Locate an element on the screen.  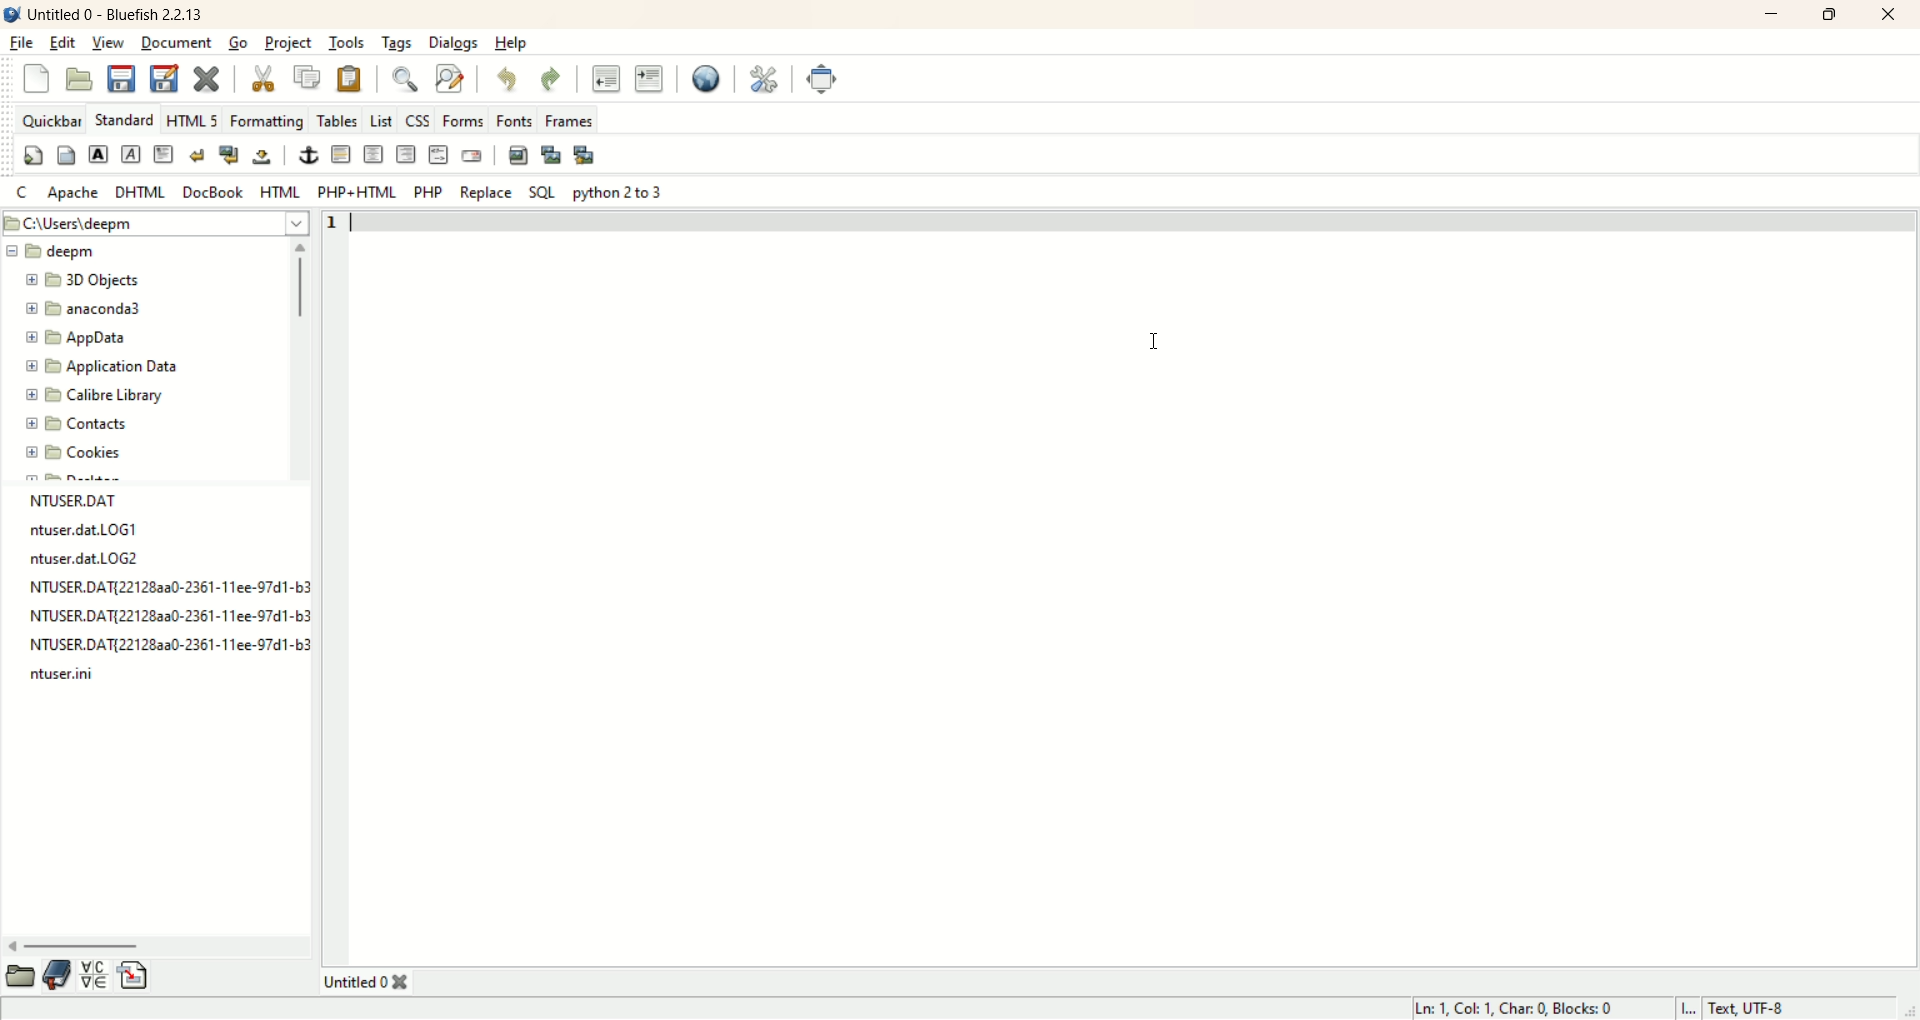
redo is located at coordinates (550, 79).